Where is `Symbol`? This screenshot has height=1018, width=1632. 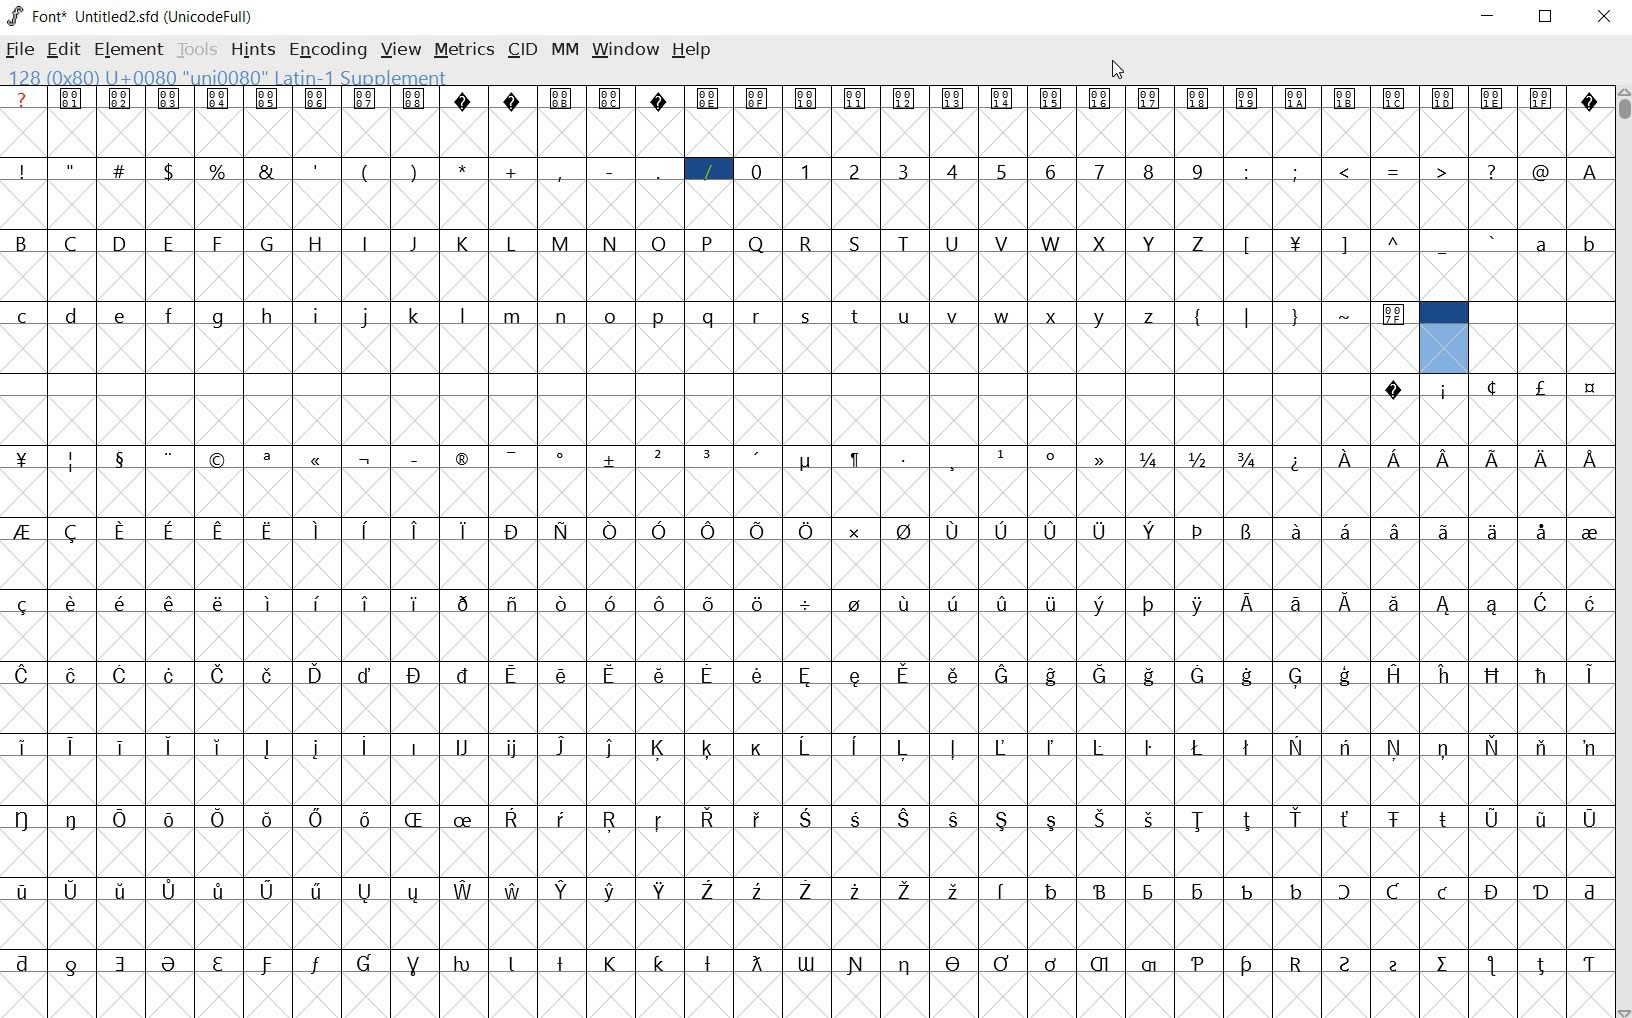
Symbol is located at coordinates (1395, 529).